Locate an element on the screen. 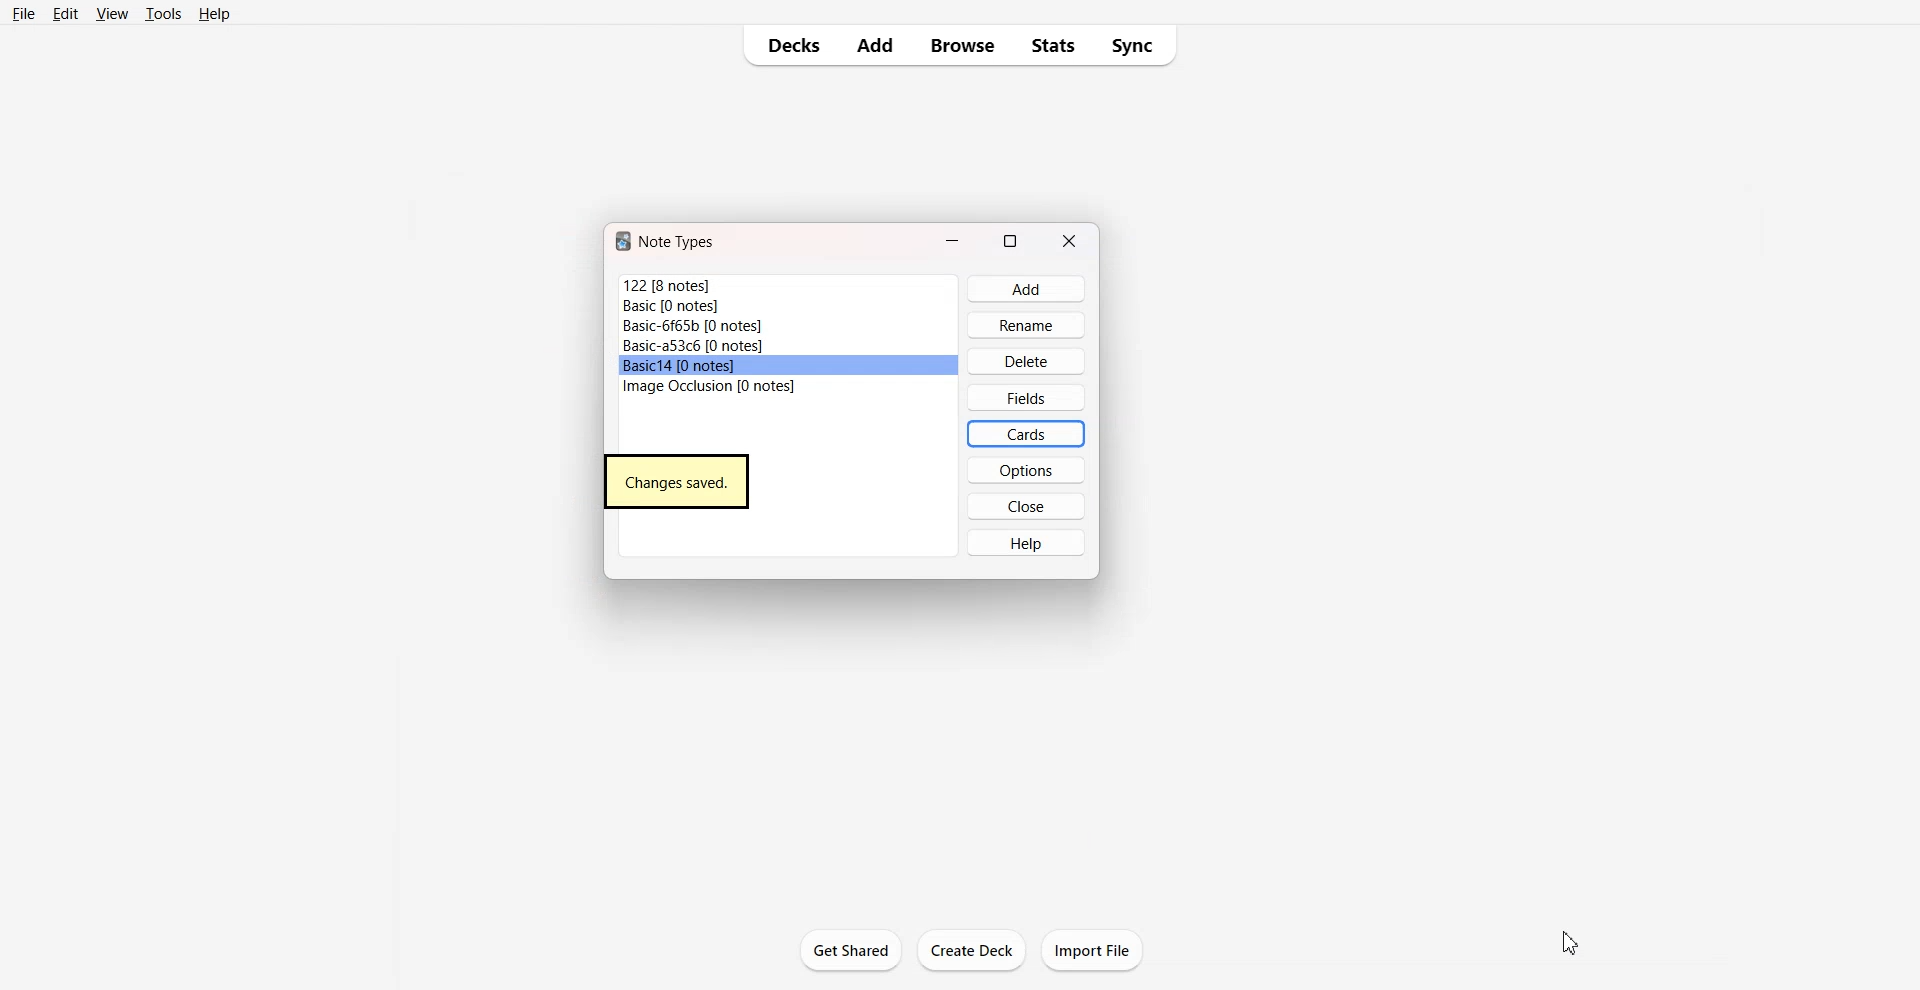 This screenshot has width=1920, height=990. Cards is located at coordinates (1026, 433).